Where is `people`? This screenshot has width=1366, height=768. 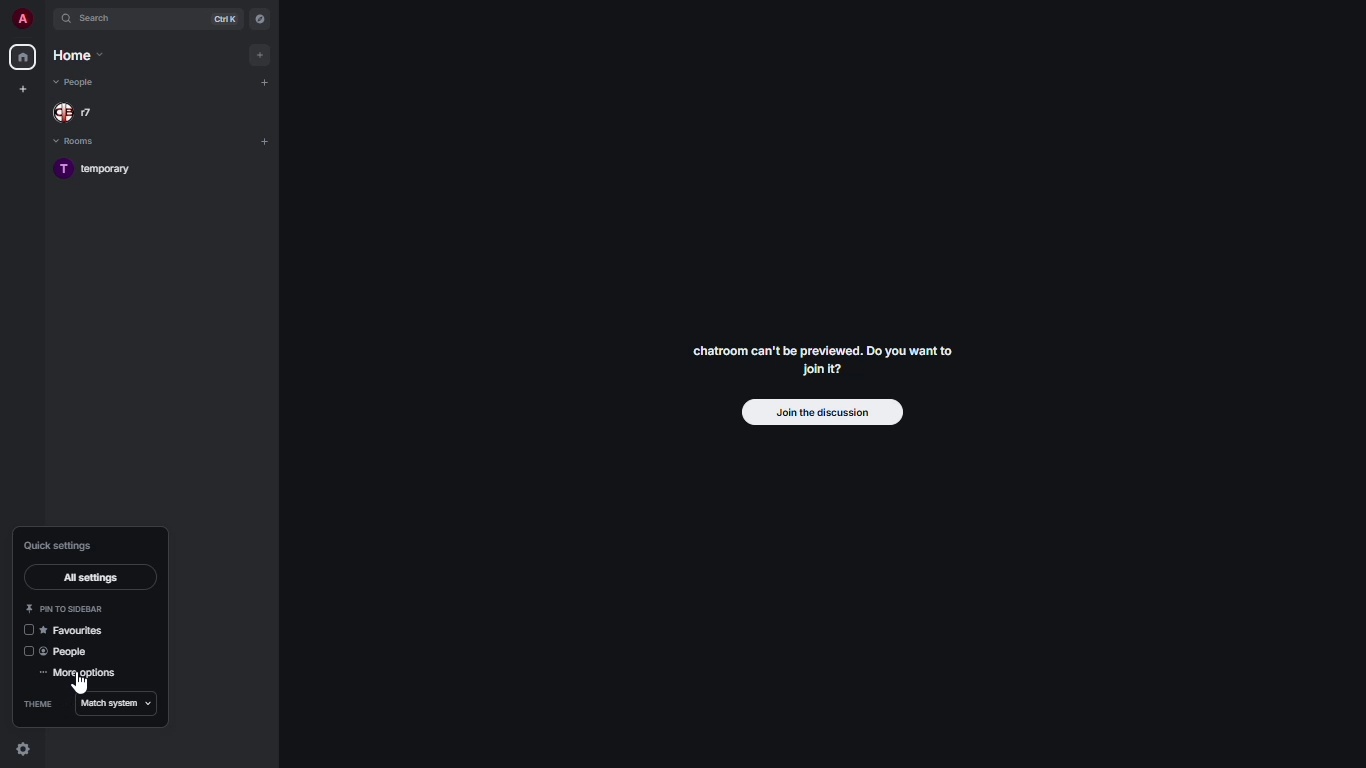
people is located at coordinates (71, 652).